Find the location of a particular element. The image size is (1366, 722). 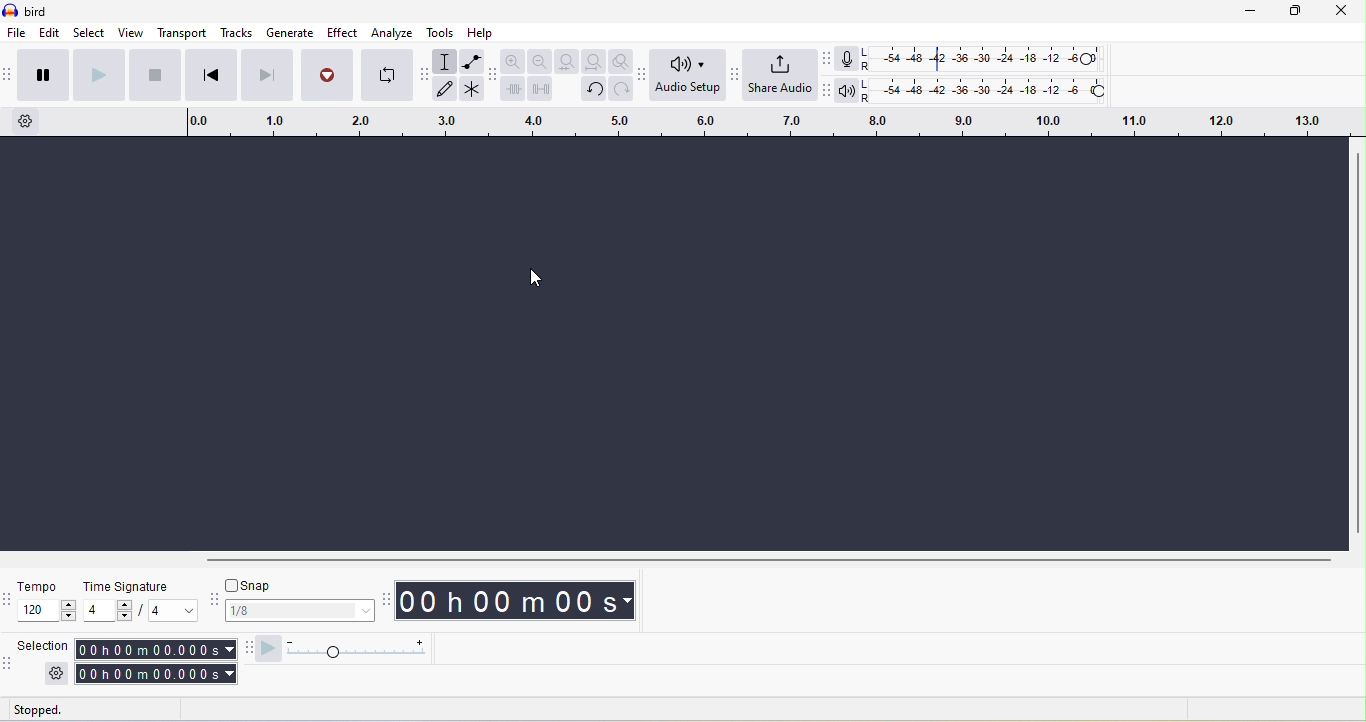

share audio is located at coordinates (782, 76).